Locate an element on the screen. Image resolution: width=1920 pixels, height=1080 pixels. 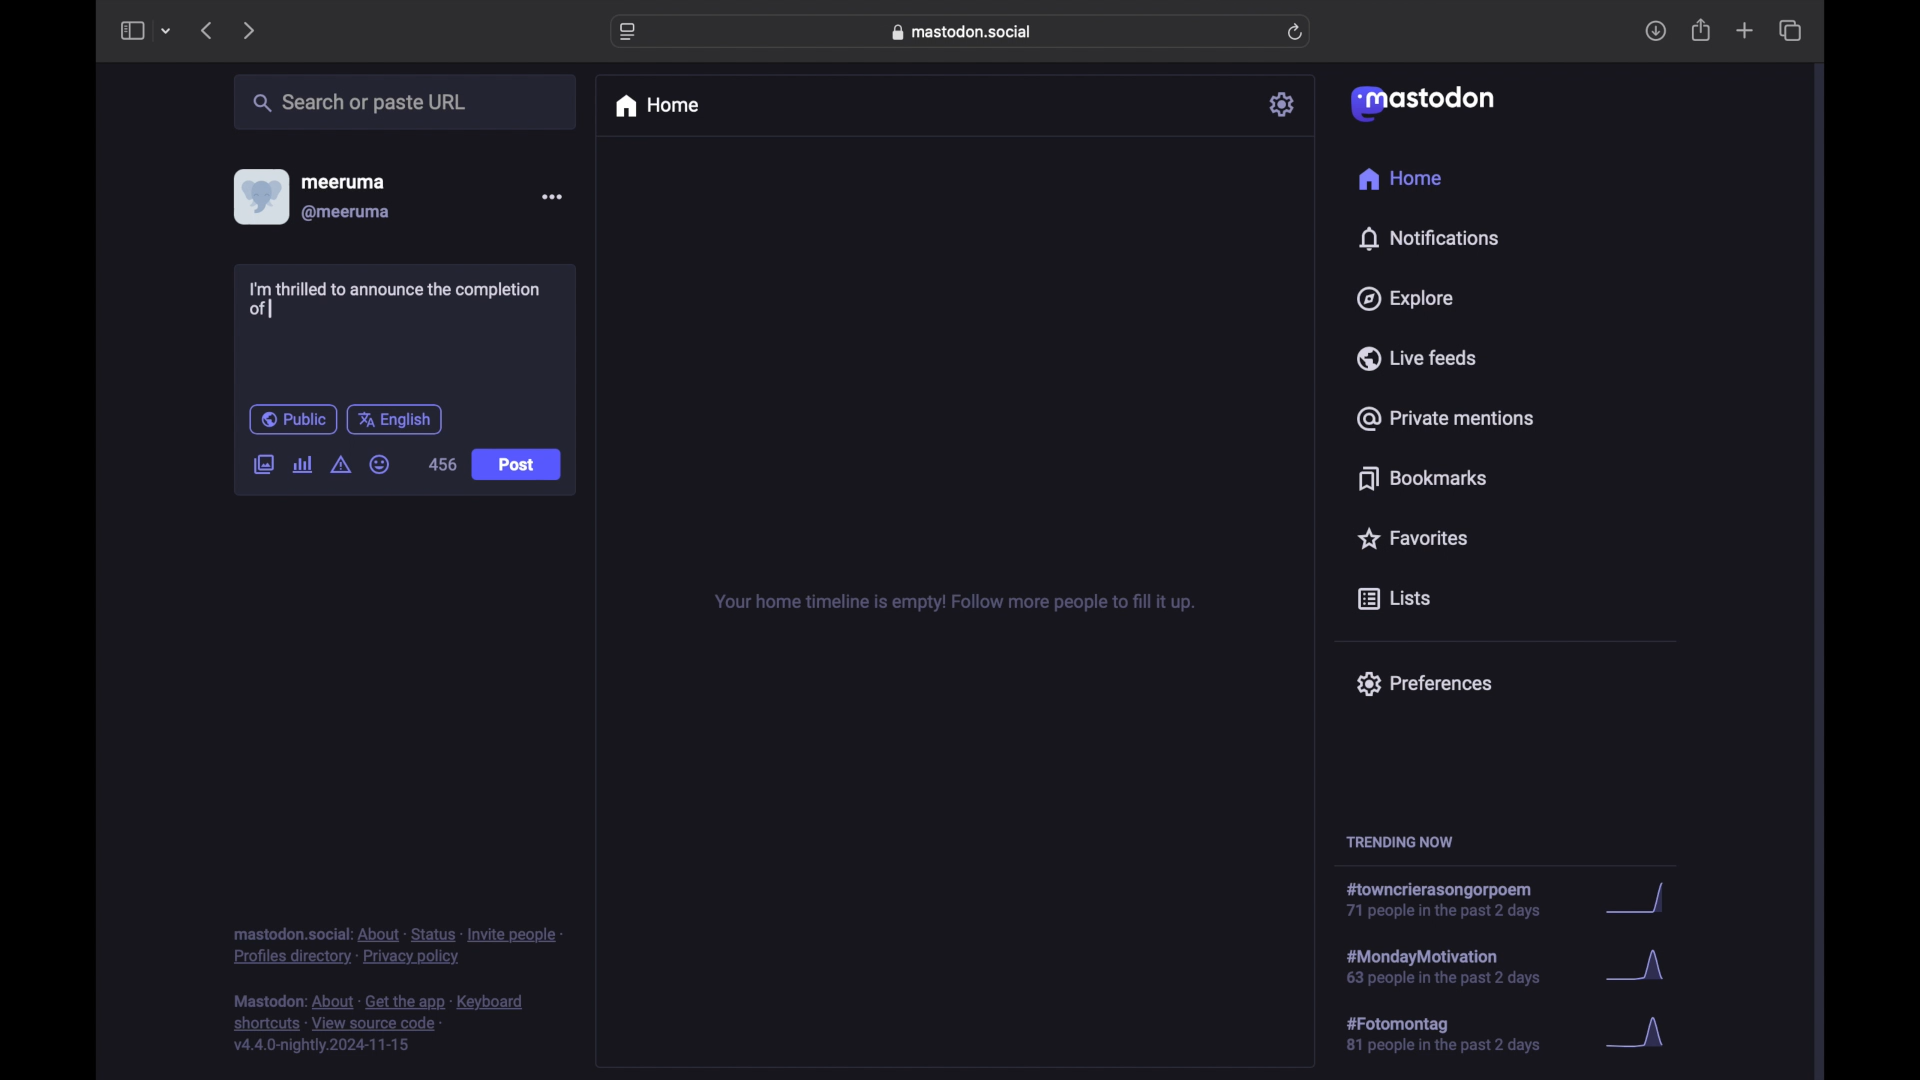
hashtag  trend is located at coordinates (1462, 965).